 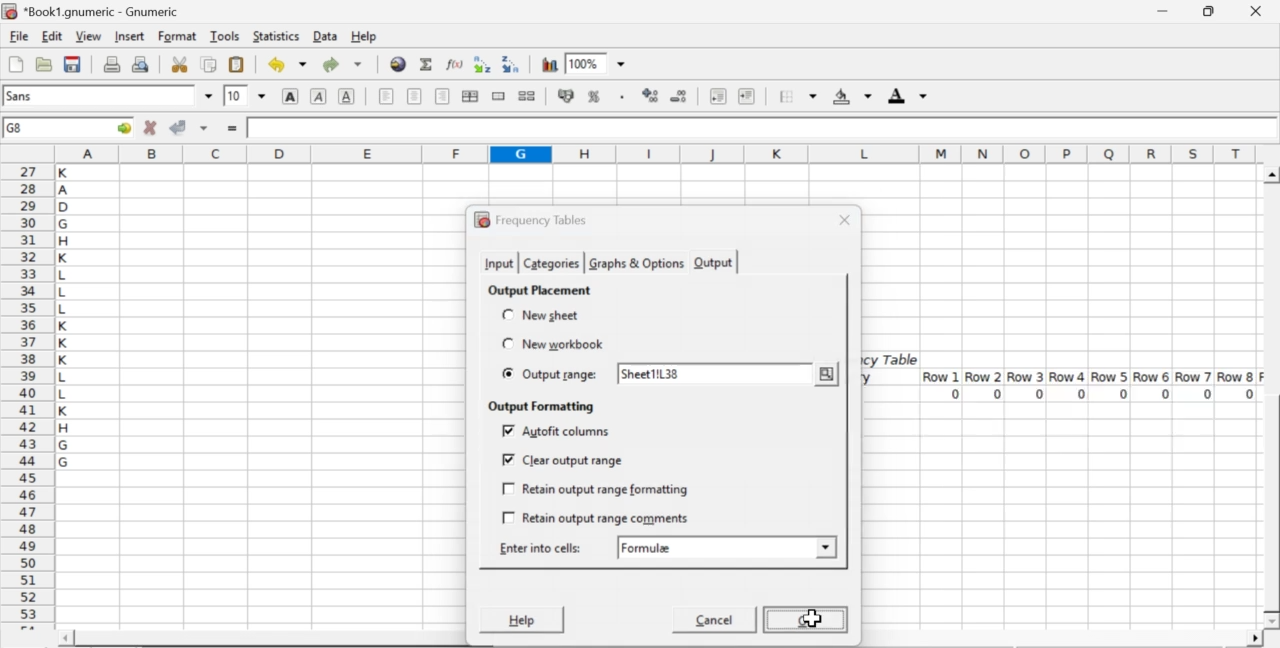 I want to click on print, so click(x=112, y=63).